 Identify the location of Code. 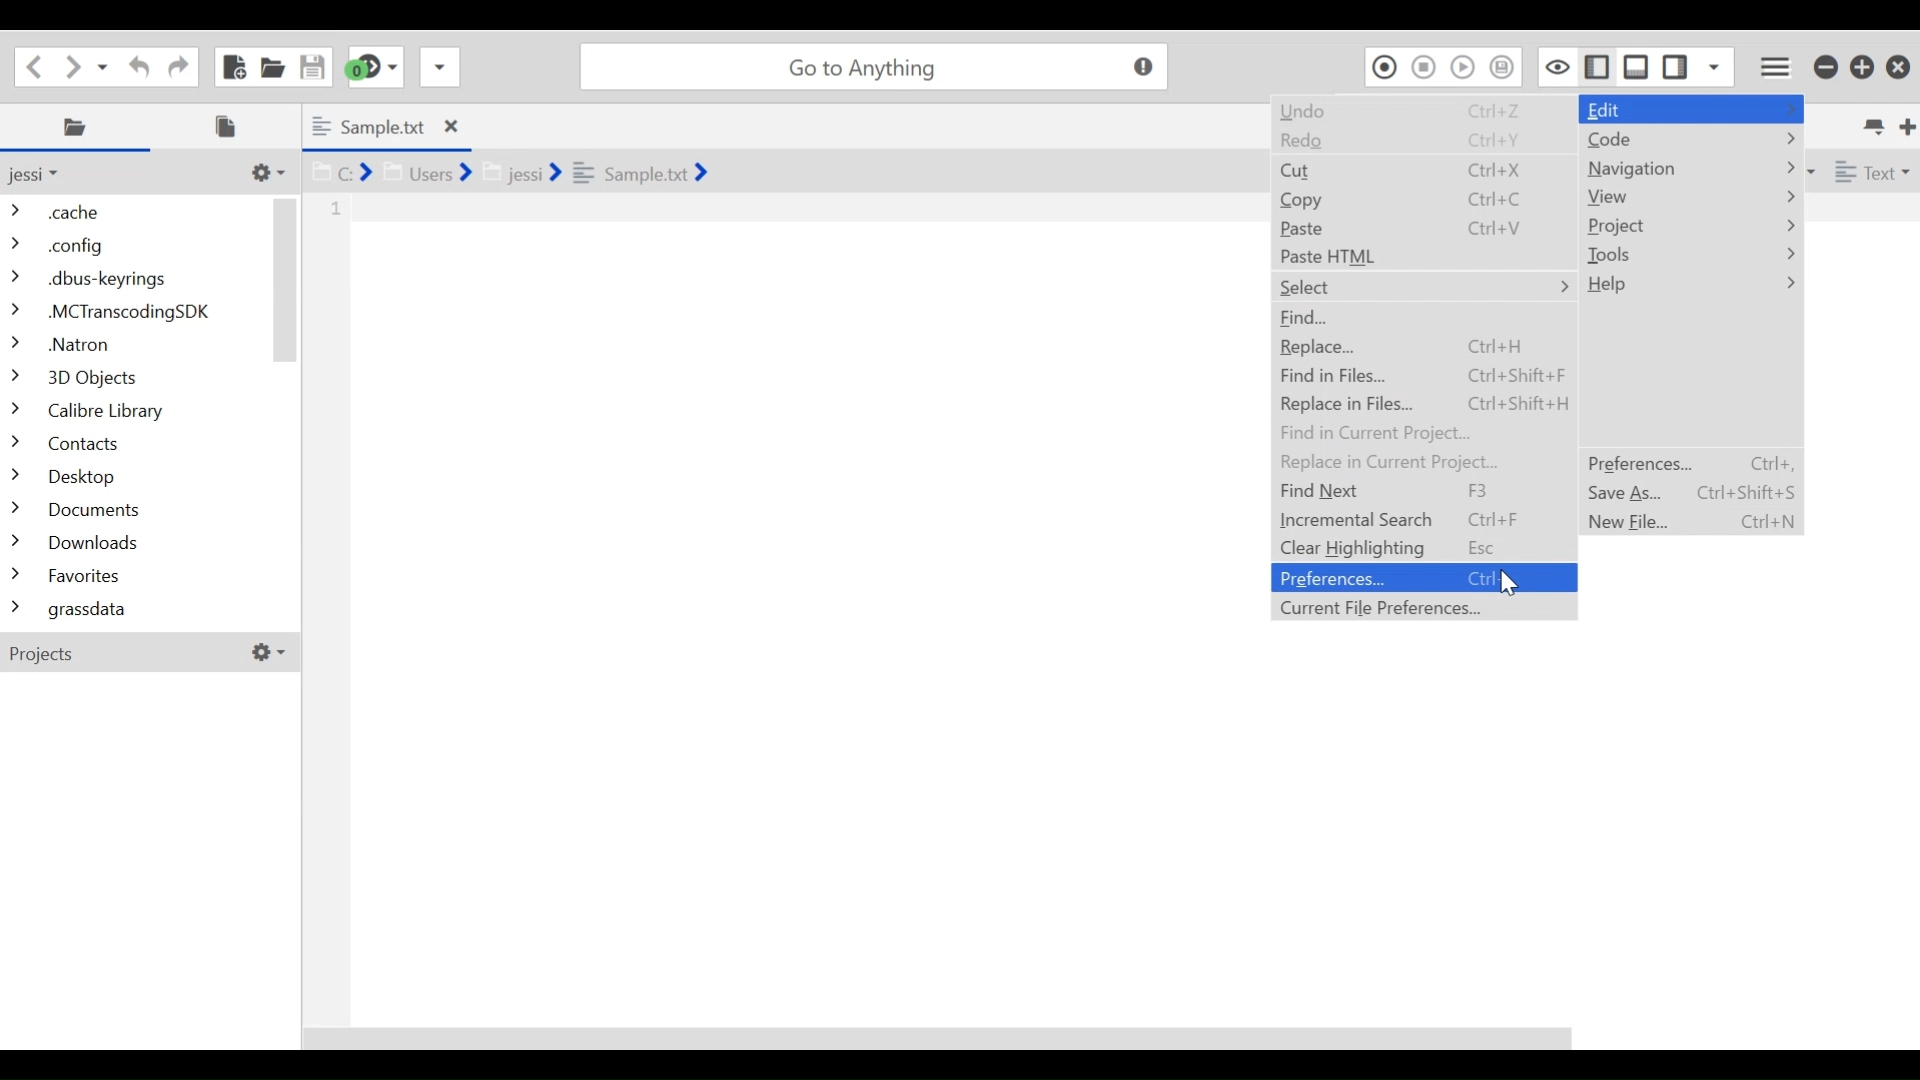
(1691, 140).